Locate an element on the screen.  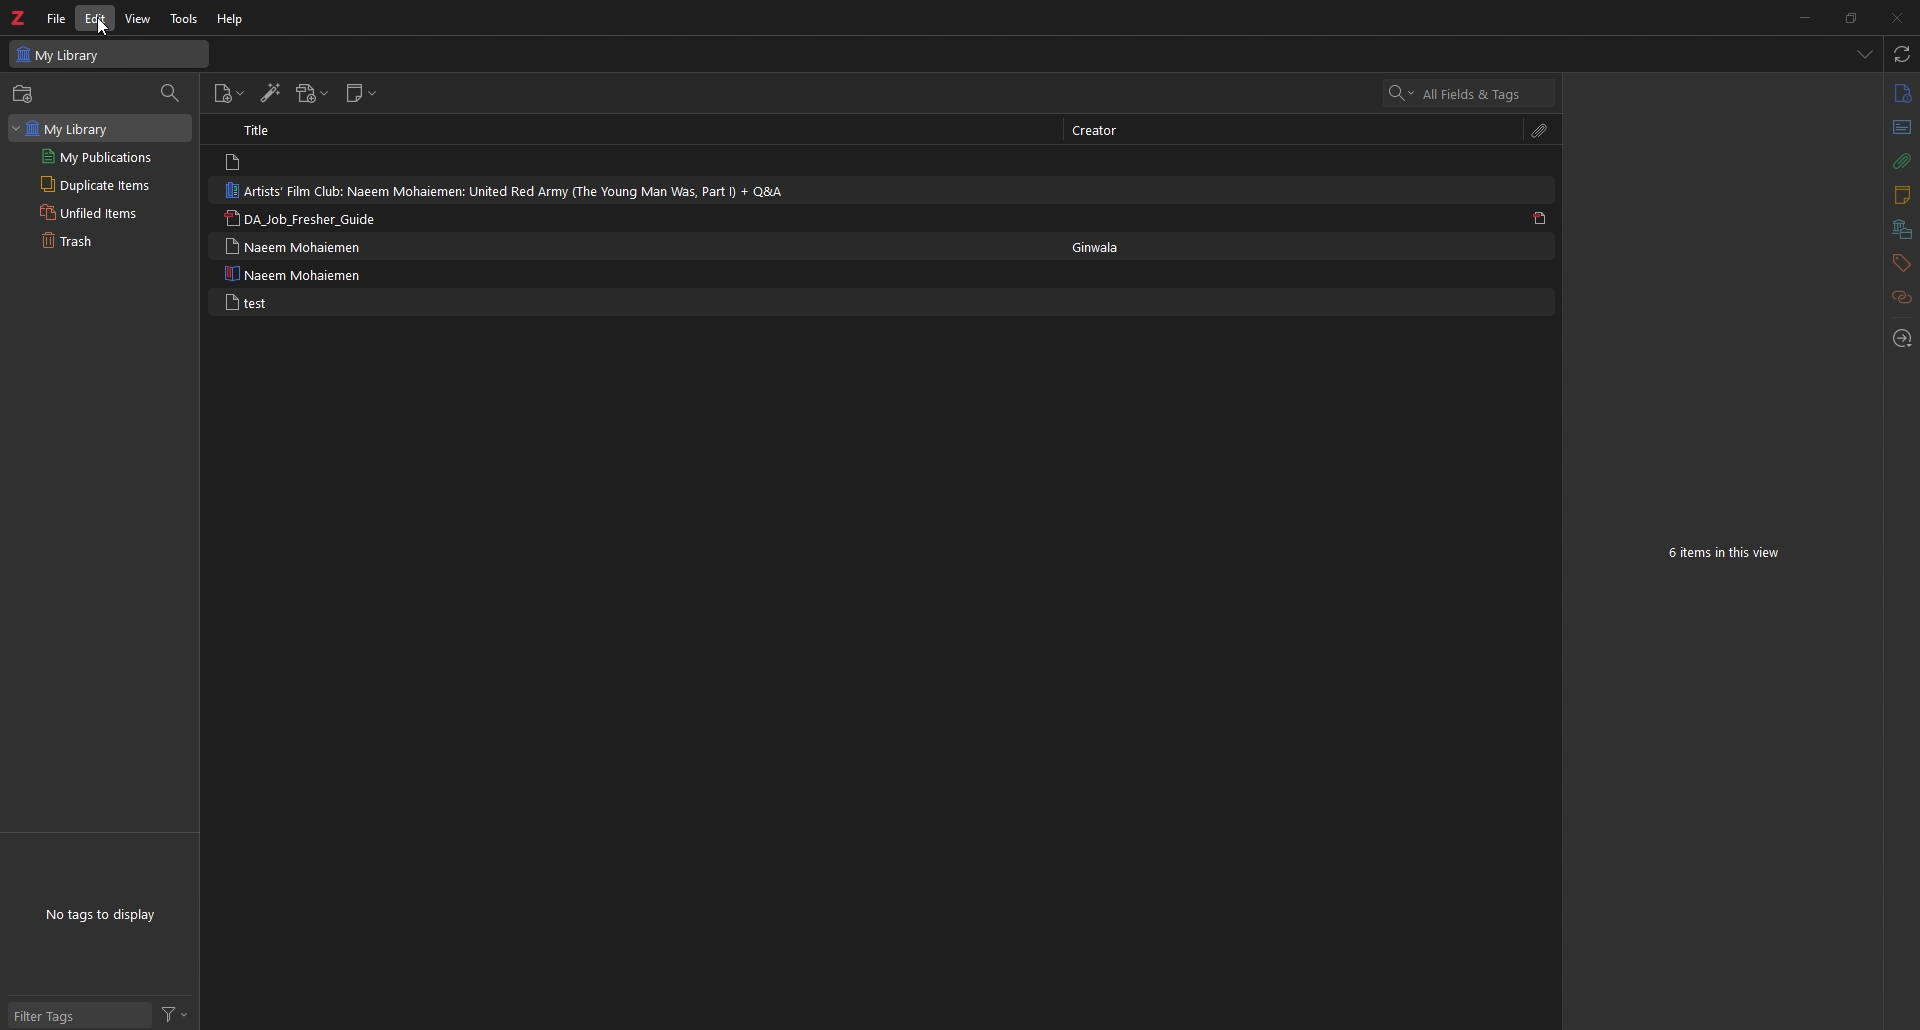
close is located at coordinates (1895, 17).